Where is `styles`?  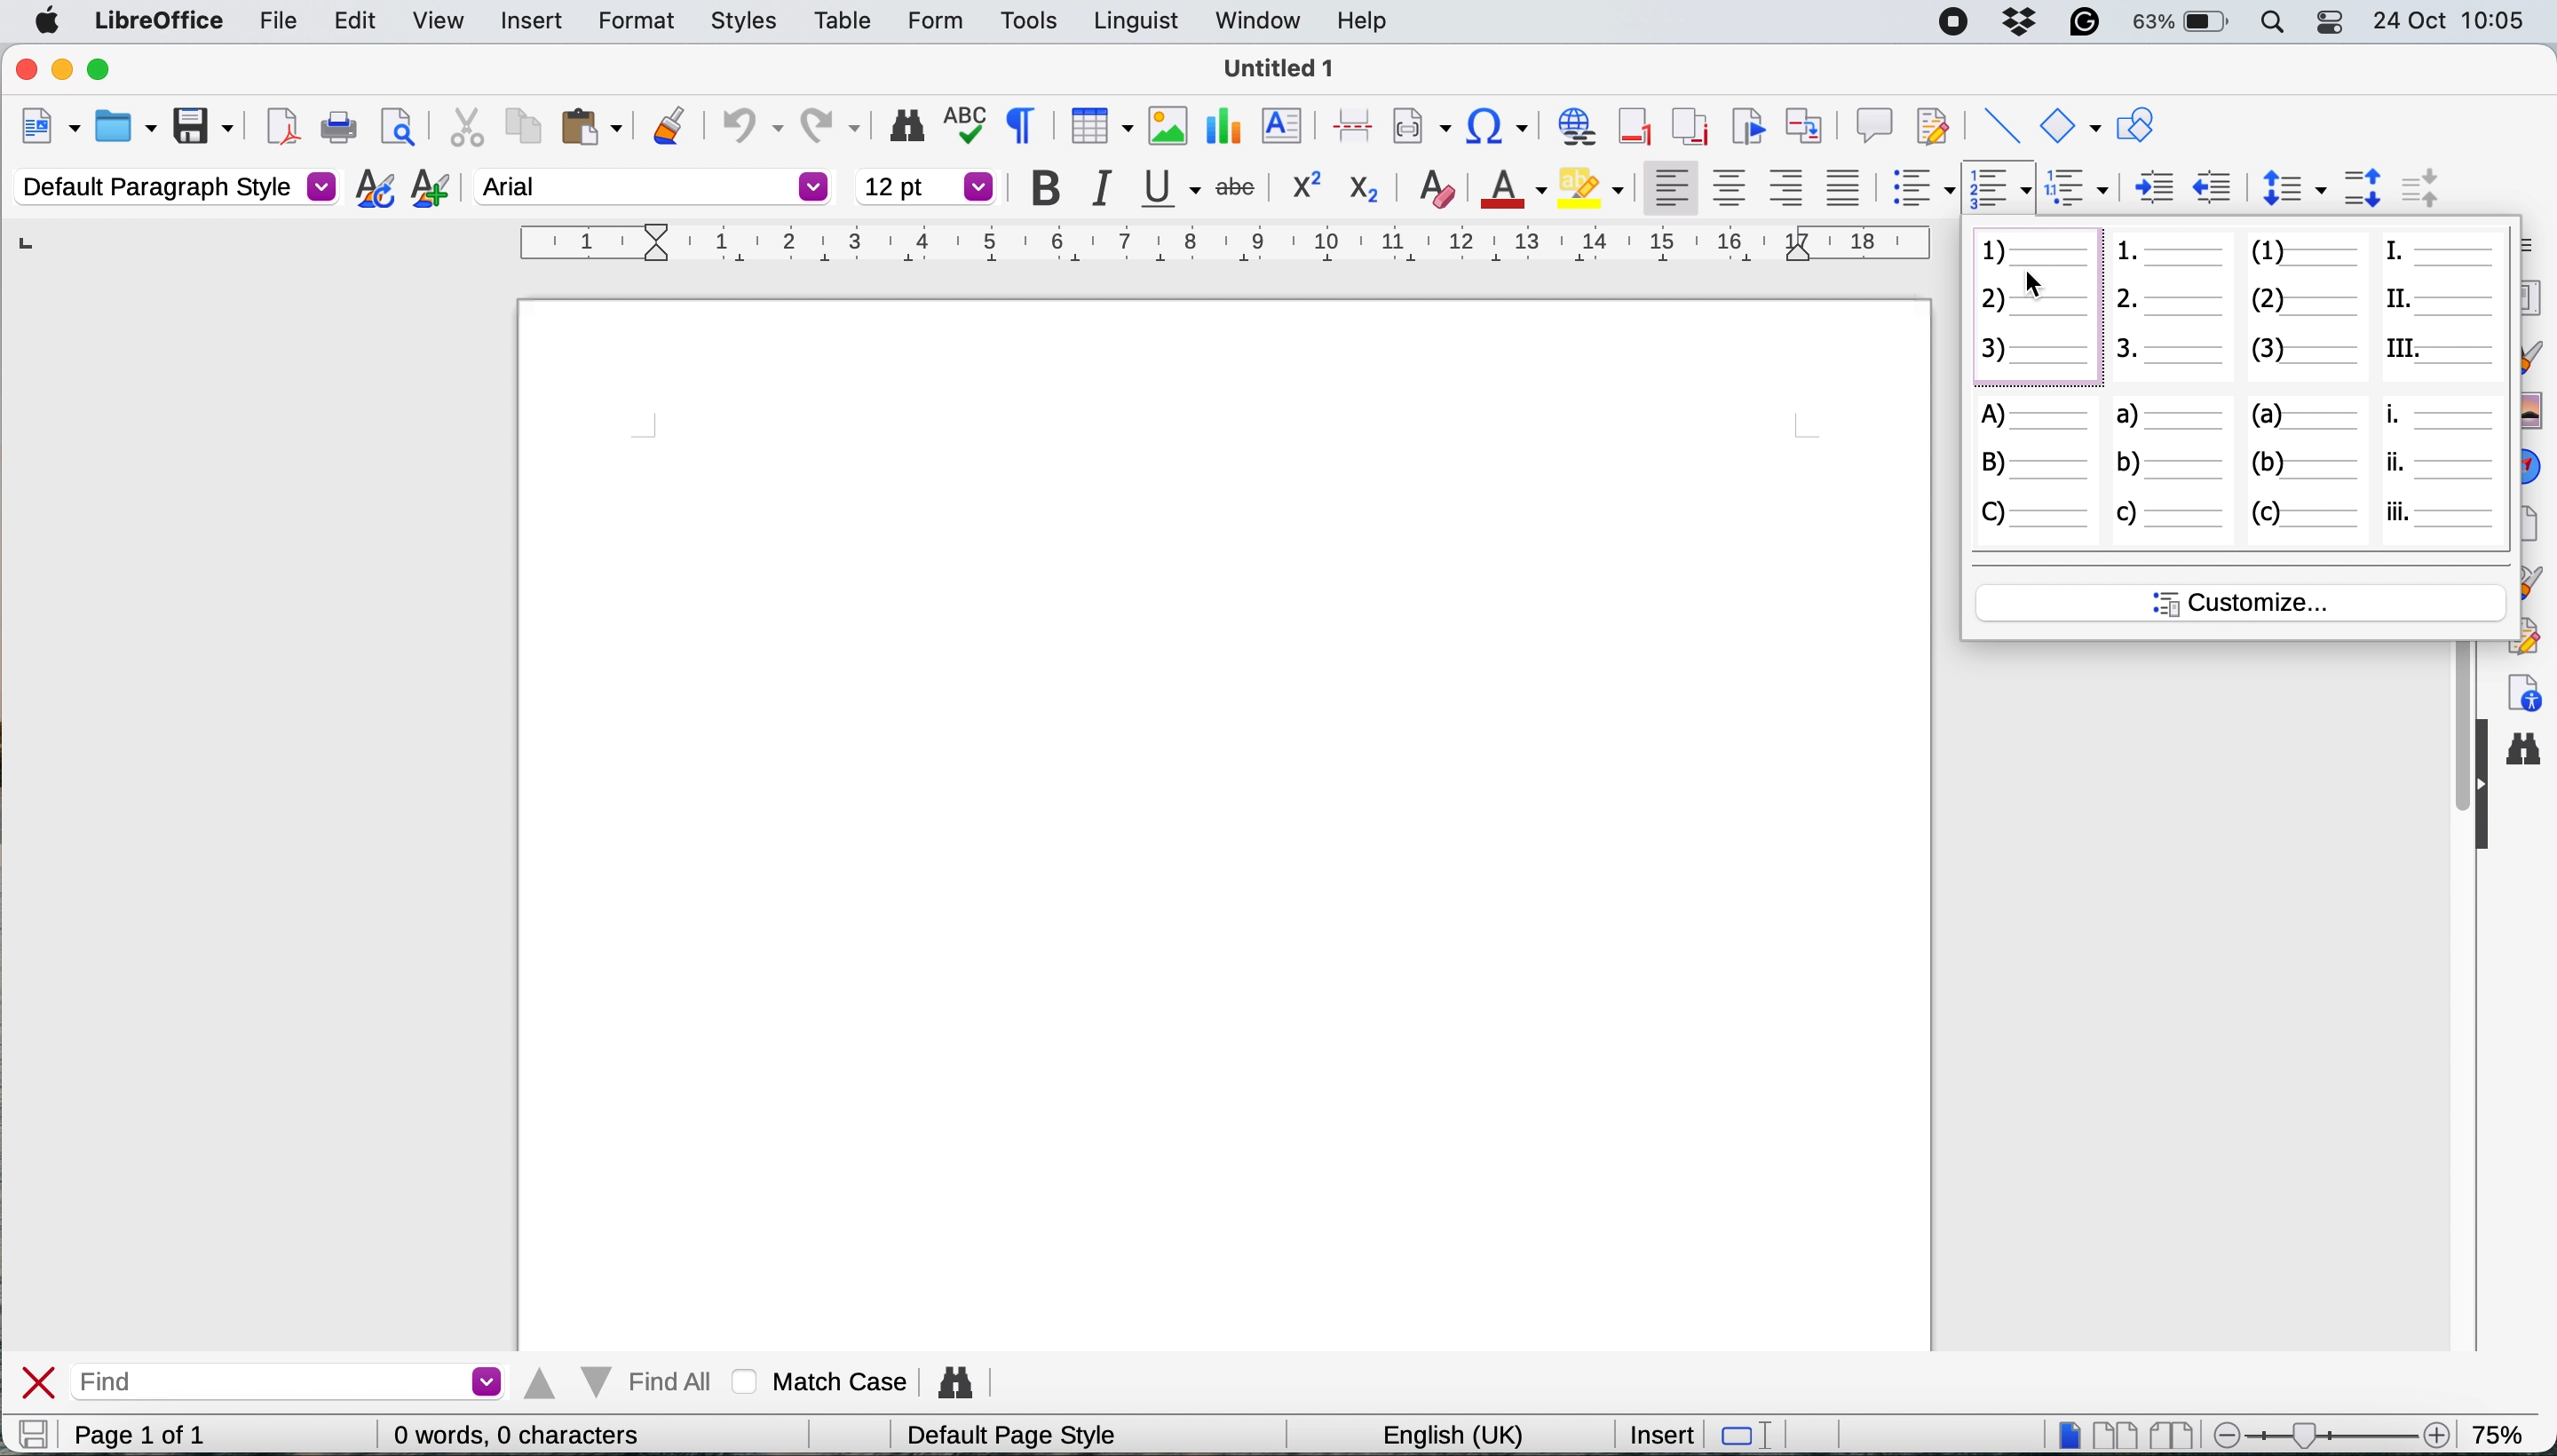
styles is located at coordinates (745, 22).